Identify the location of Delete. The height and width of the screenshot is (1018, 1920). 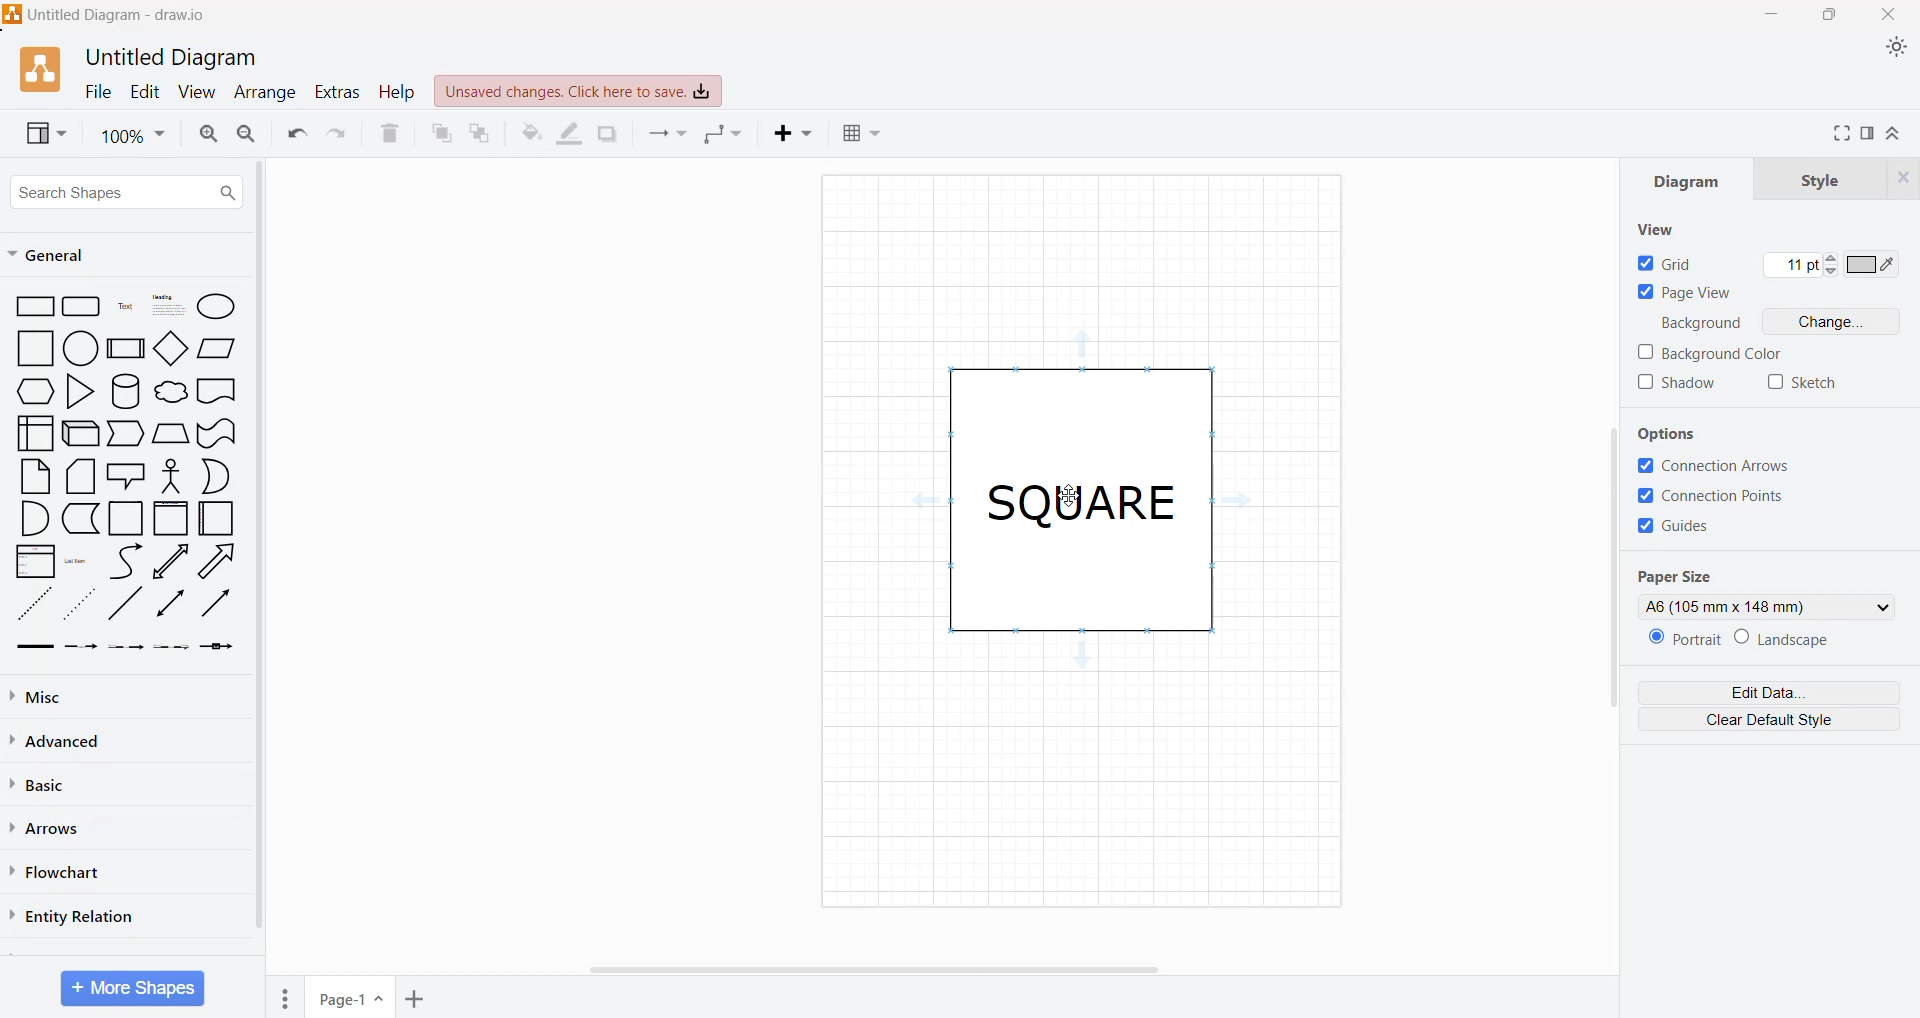
(391, 136).